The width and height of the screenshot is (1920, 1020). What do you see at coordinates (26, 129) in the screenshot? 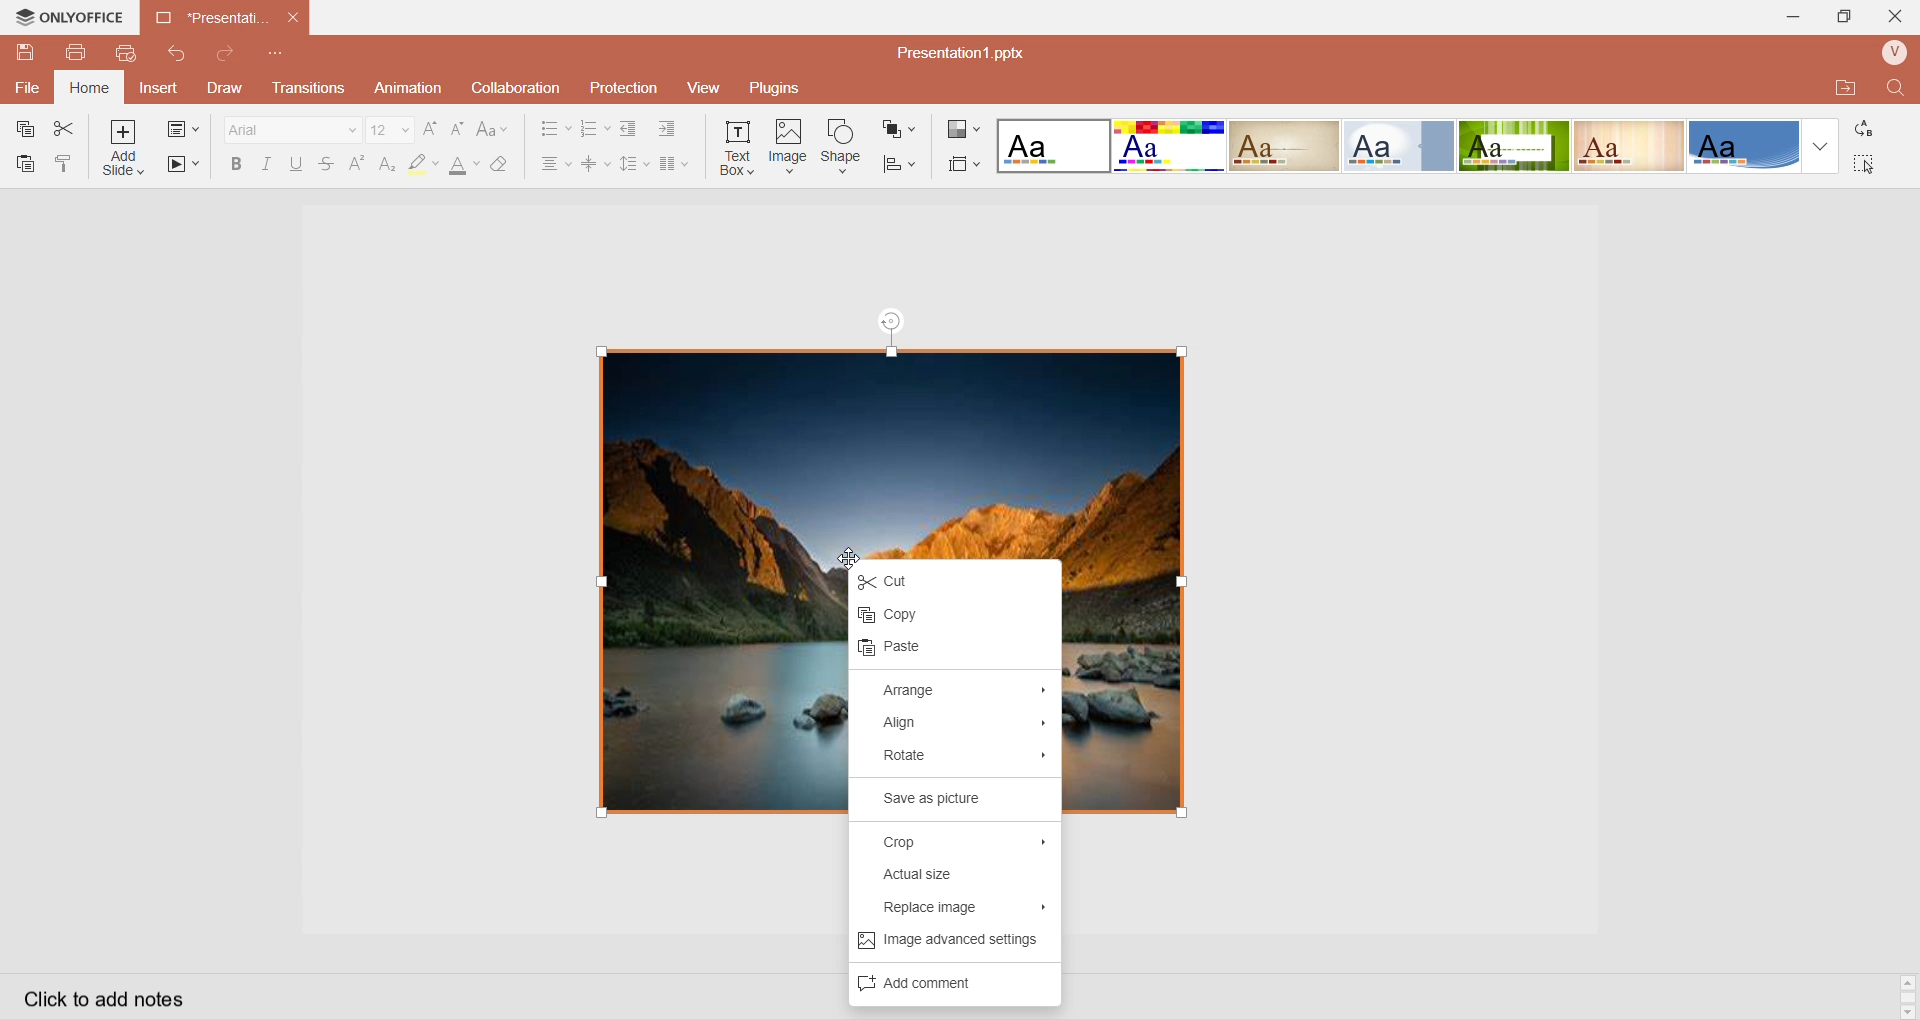
I see `Copy` at bounding box center [26, 129].